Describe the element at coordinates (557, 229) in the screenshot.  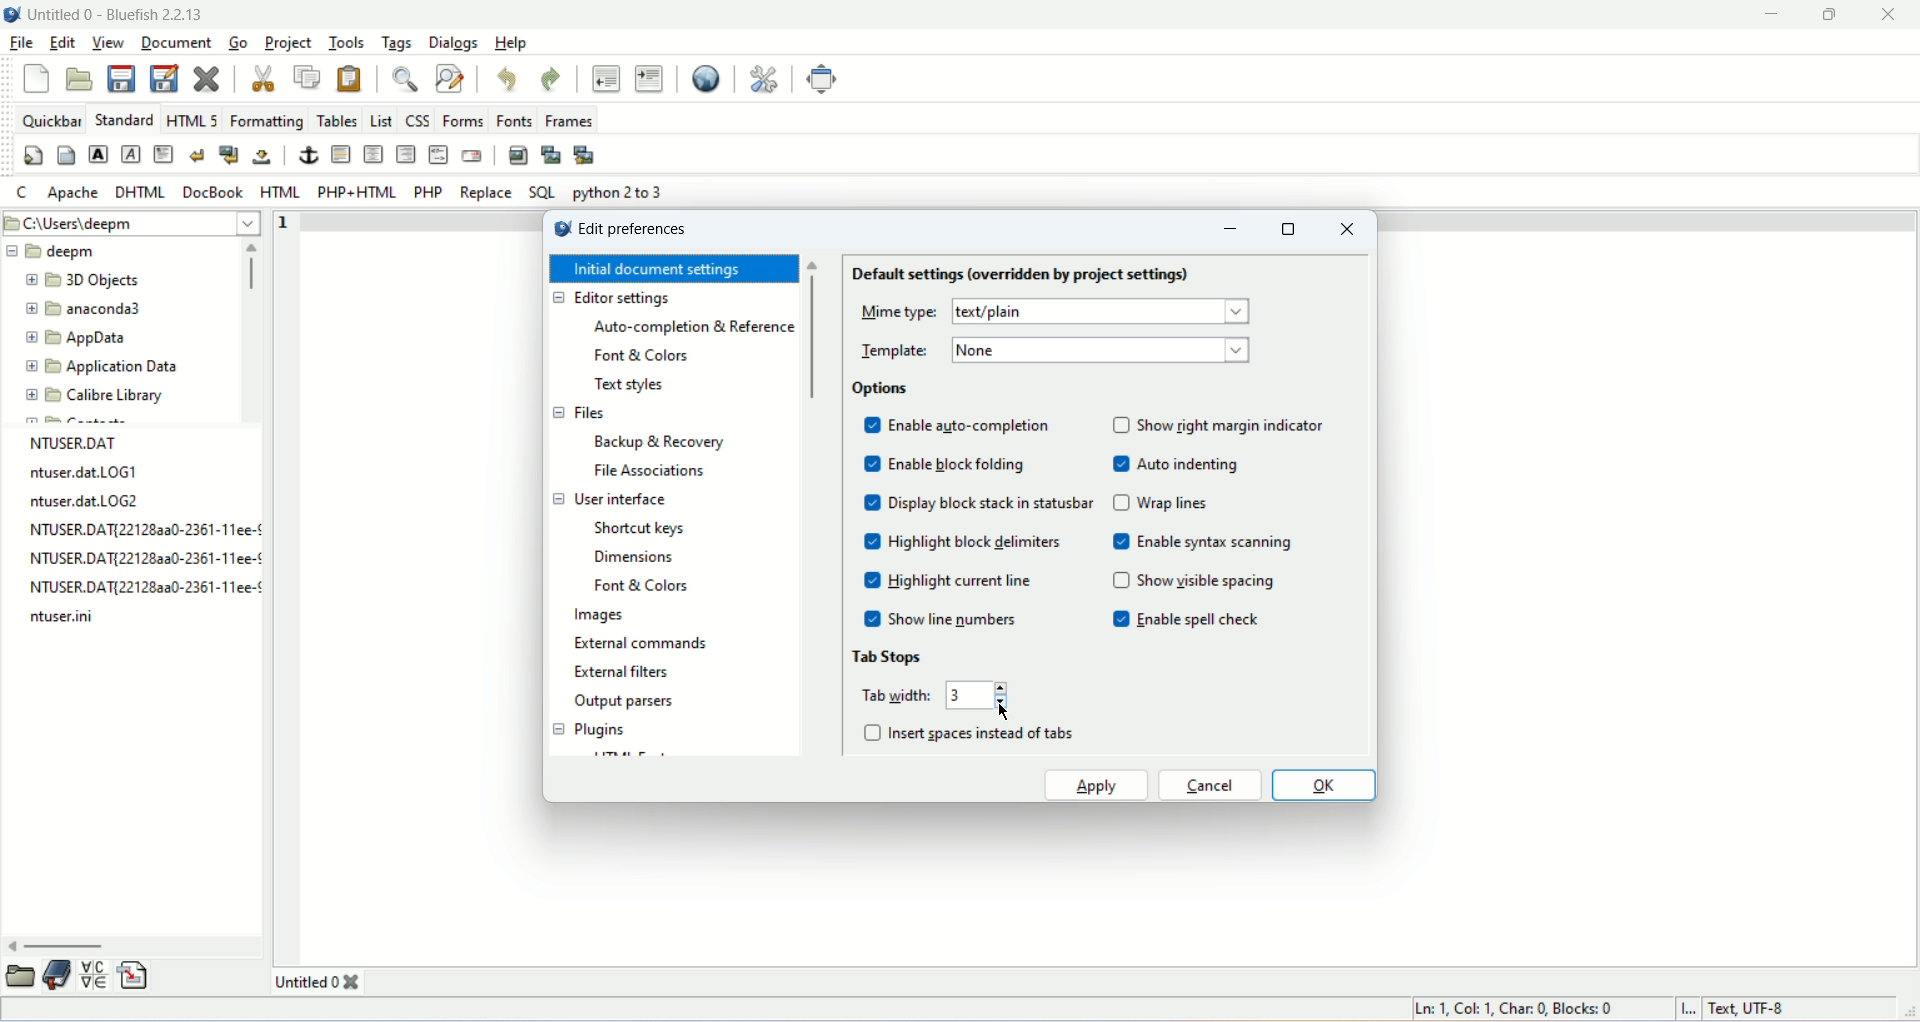
I see `logo` at that location.